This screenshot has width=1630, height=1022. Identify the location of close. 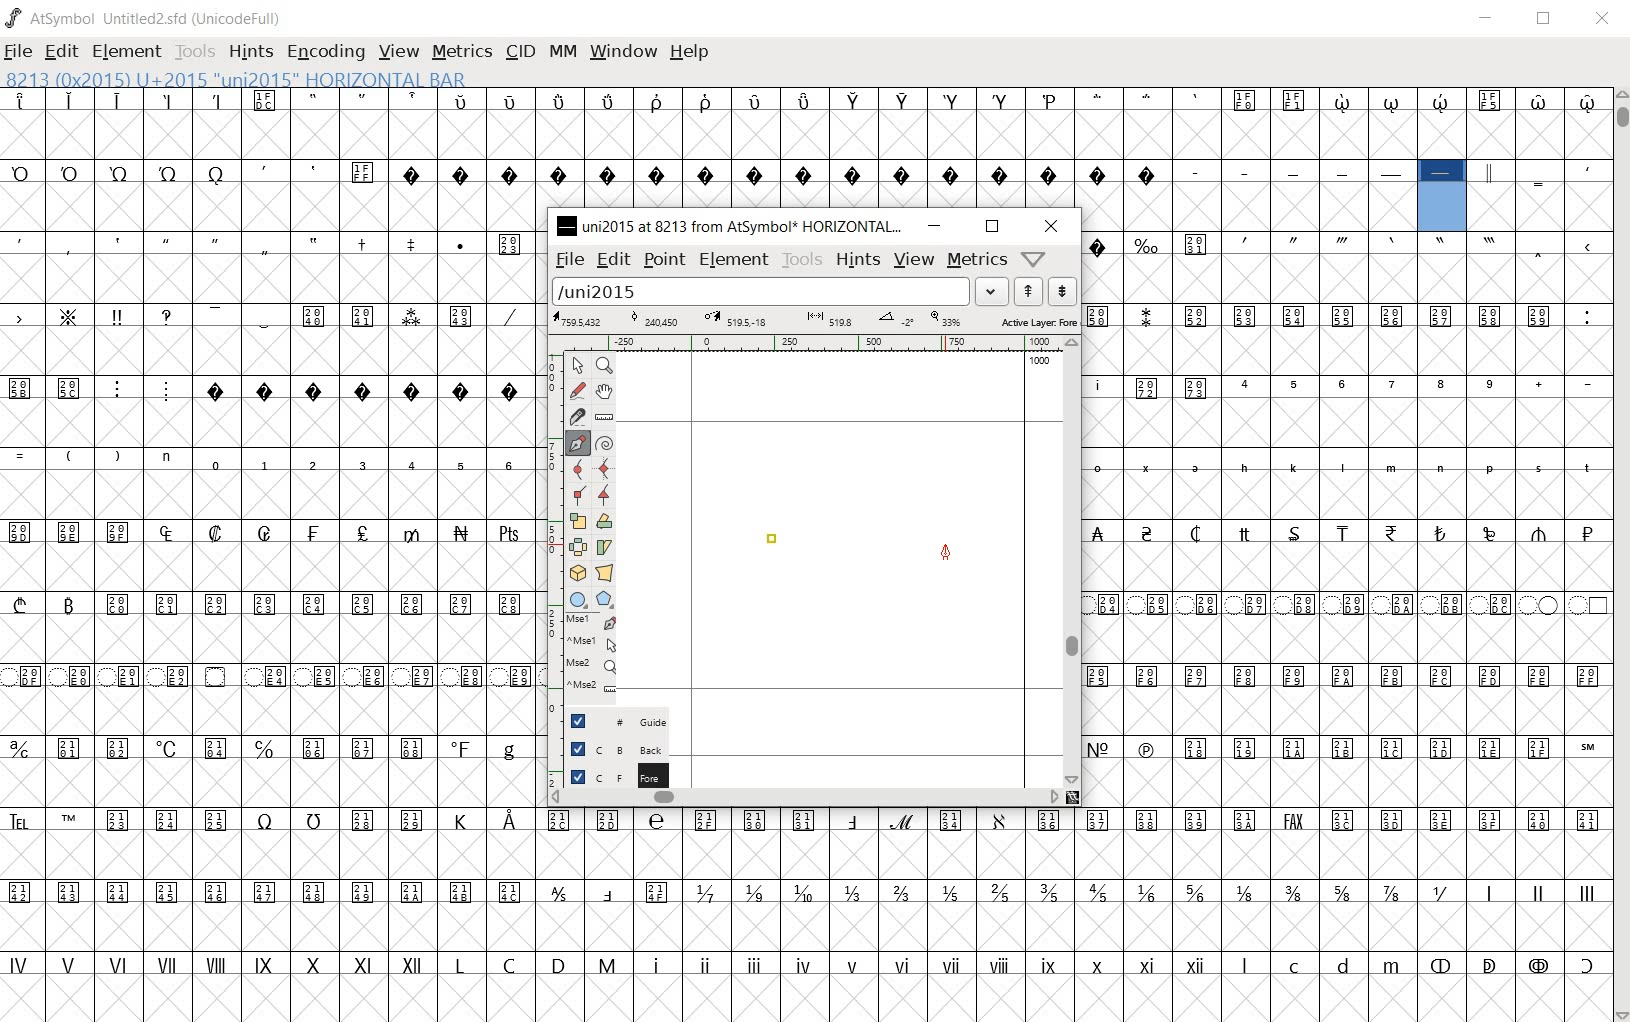
(1052, 226).